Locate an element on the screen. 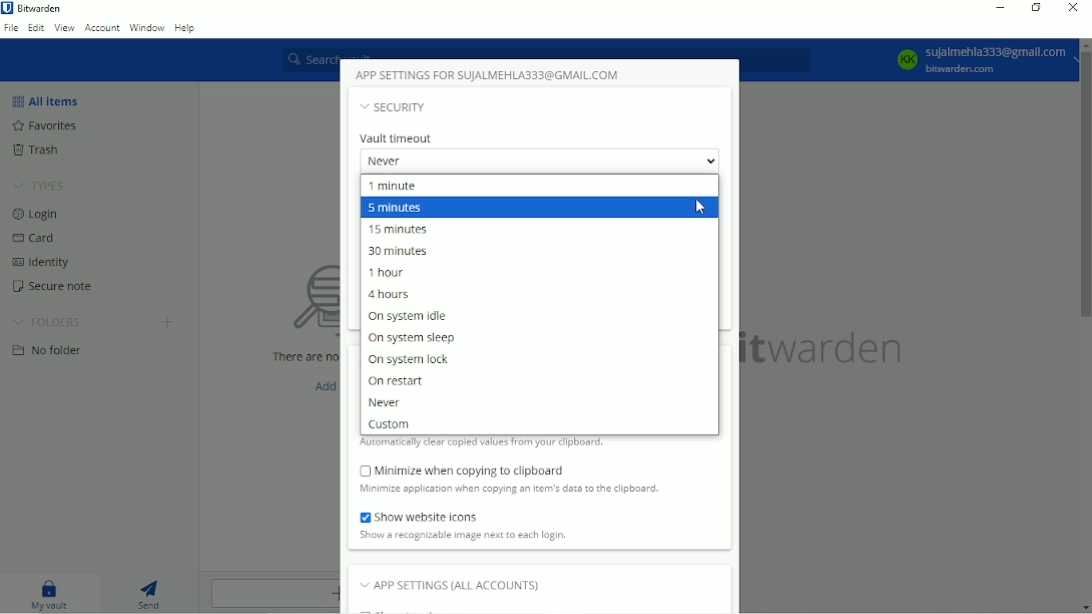 The image size is (1092, 614). Show website icons is located at coordinates (421, 516).